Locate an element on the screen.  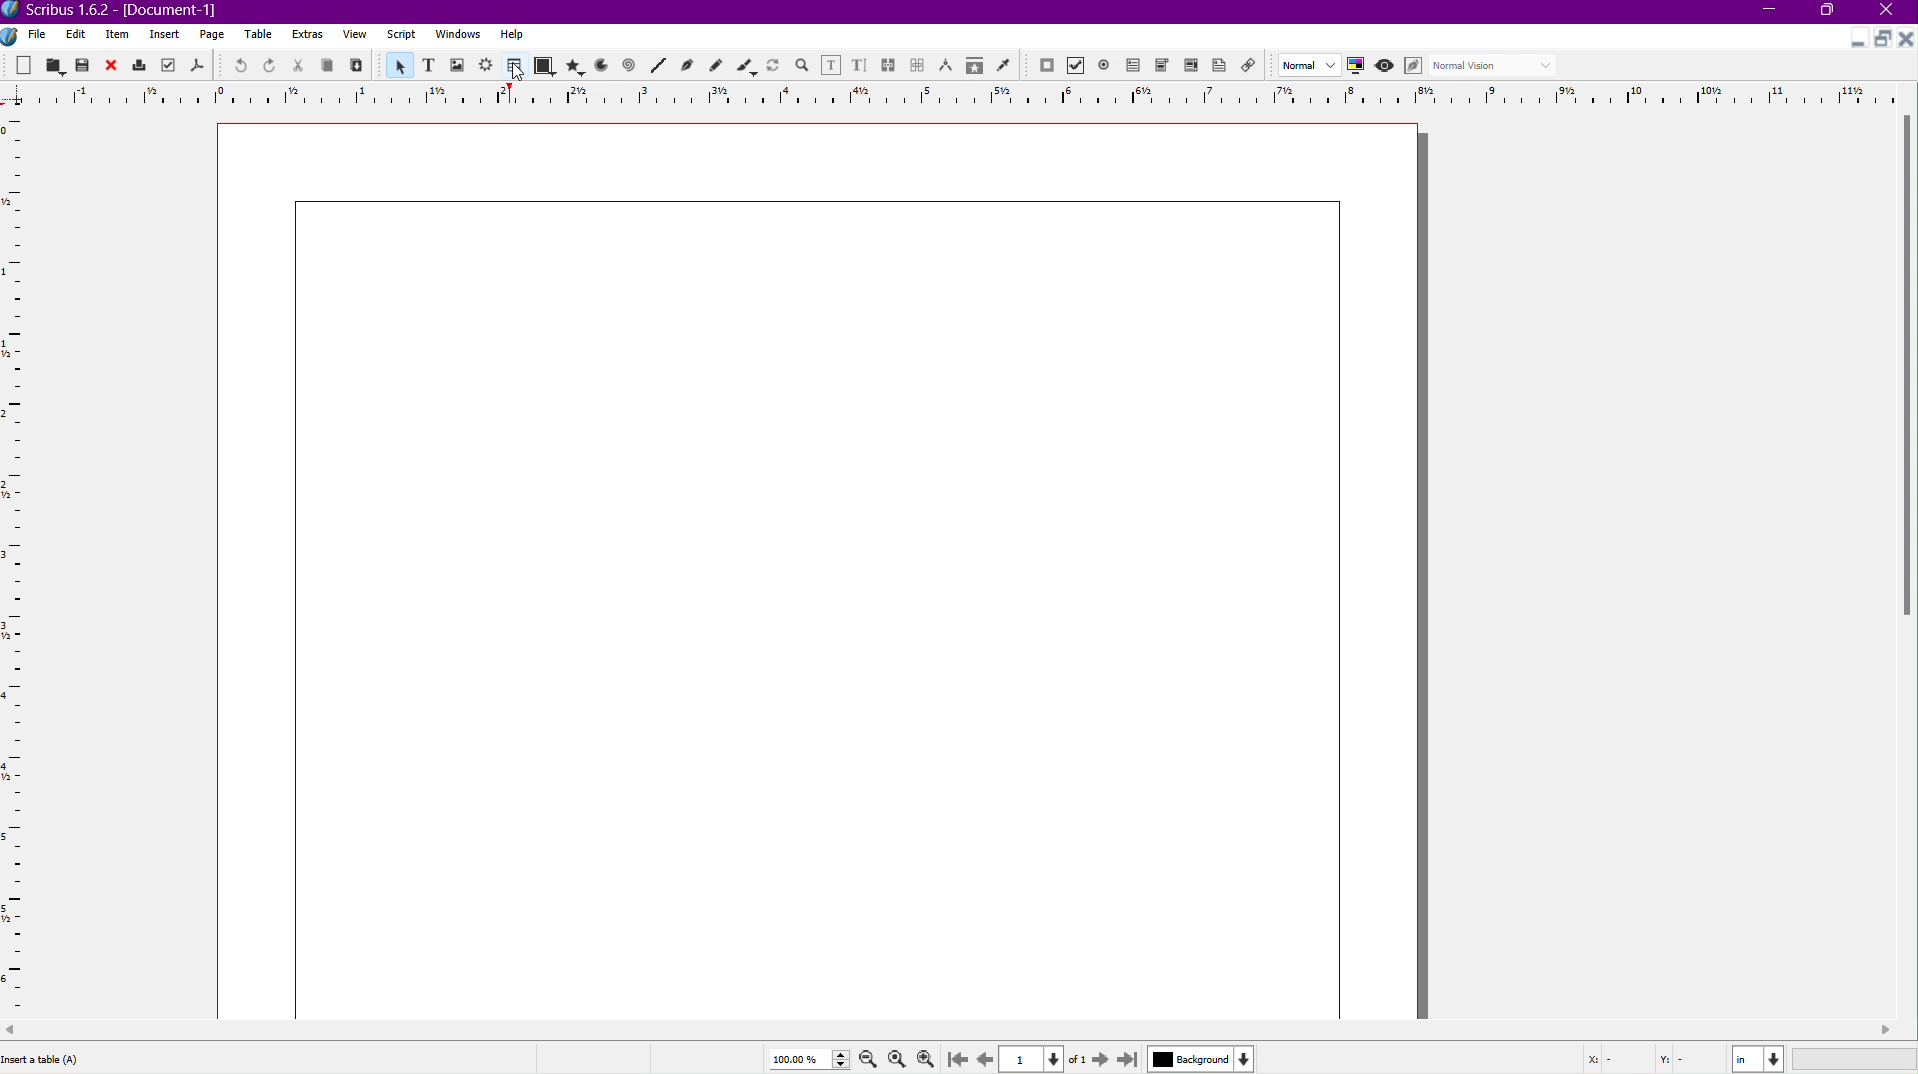
Help is located at coordinates (512, 34).